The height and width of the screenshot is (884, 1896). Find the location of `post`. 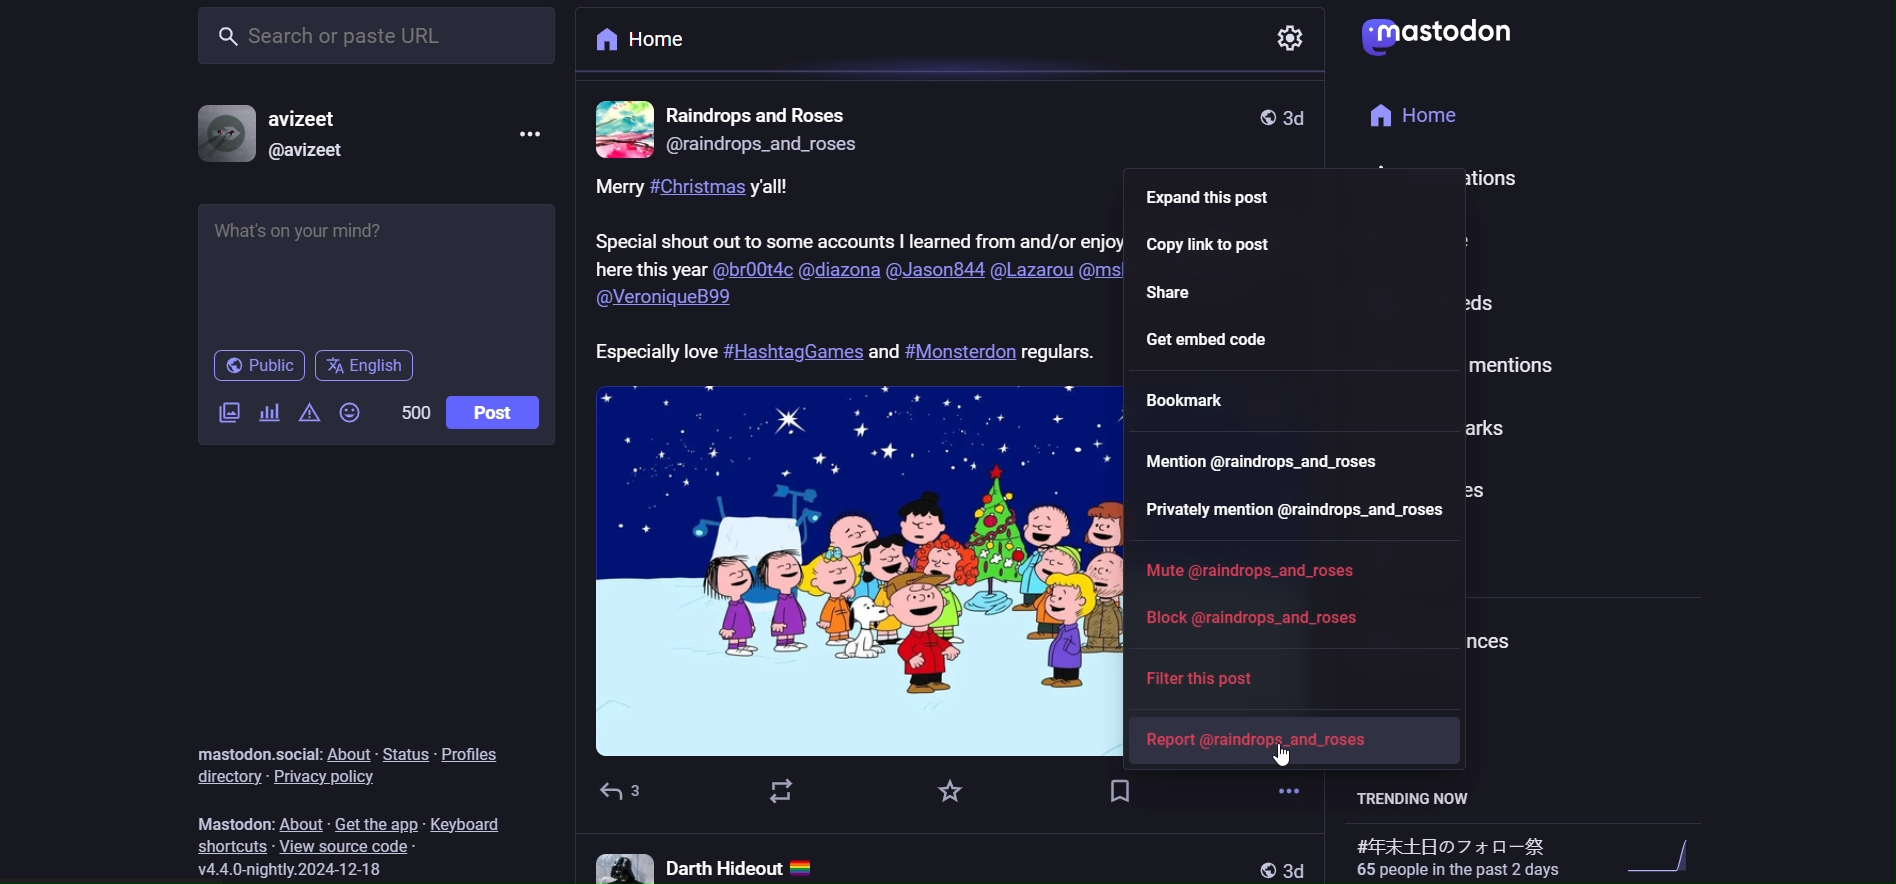

post is located at coordinates (500, 410).